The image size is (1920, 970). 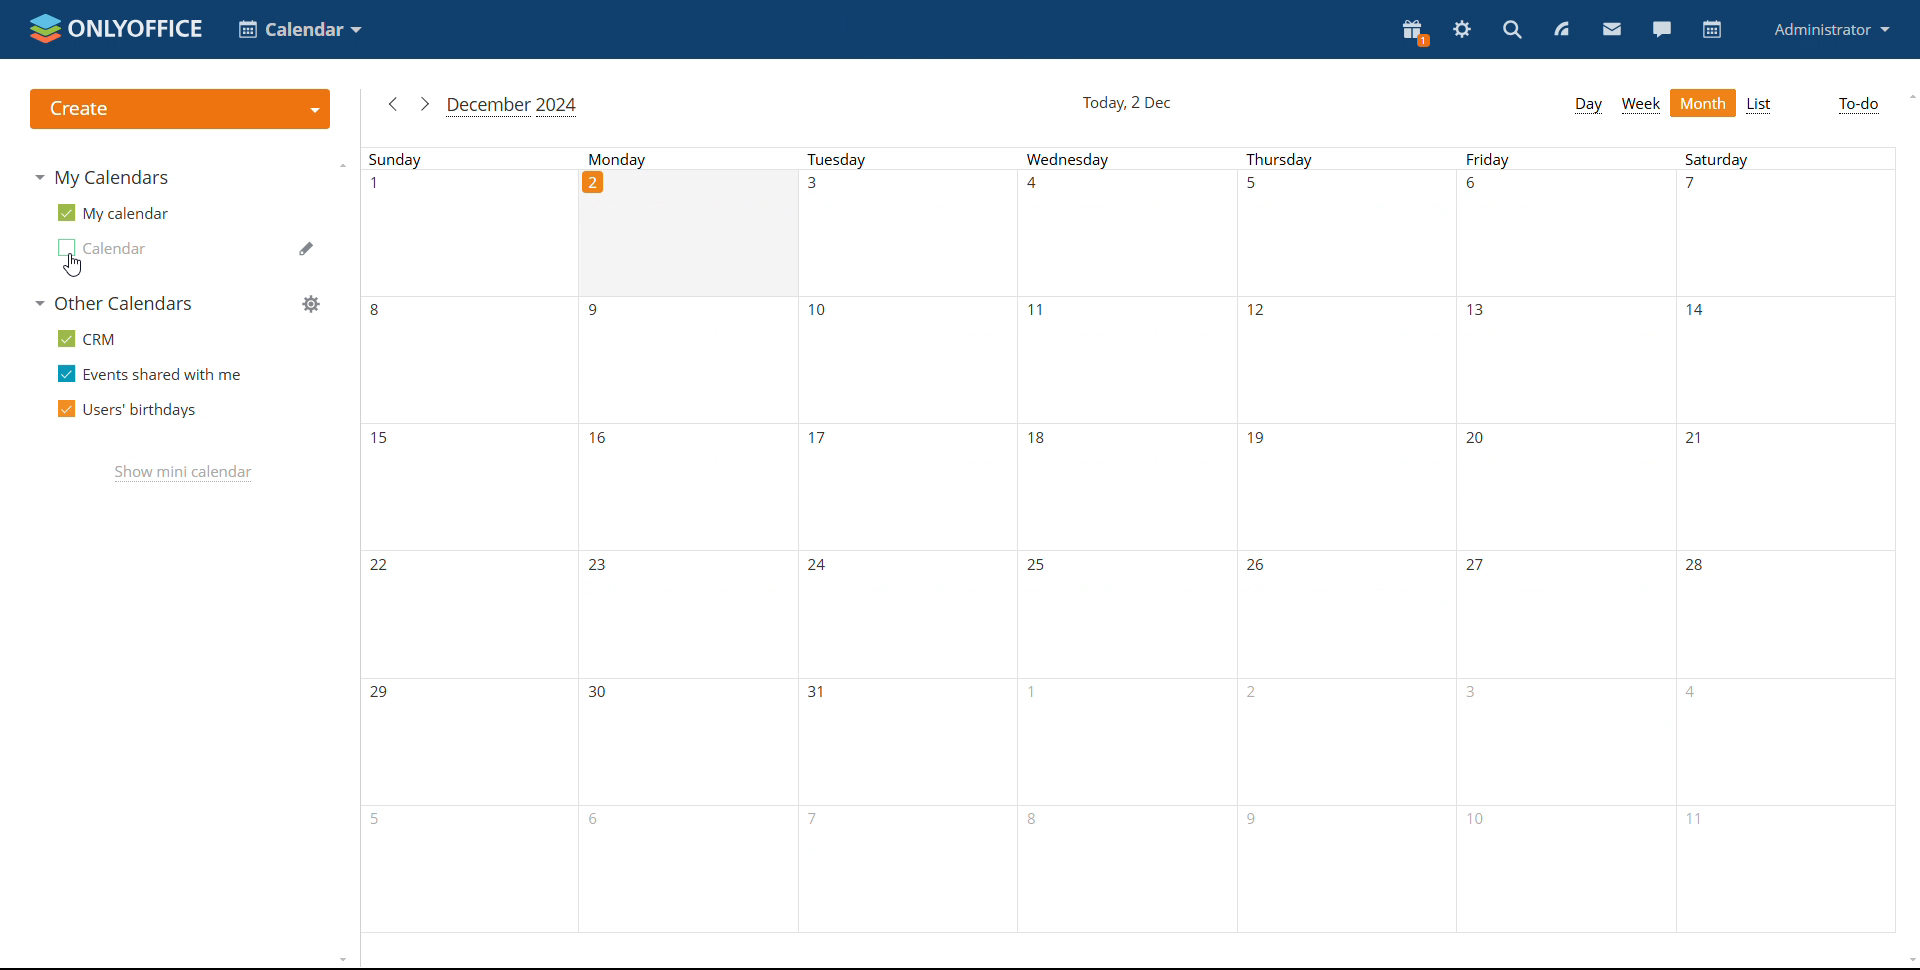 What do you see at coordinates (462, 738) in the screenshot?
I see `29` at bounding box center [462, 738].